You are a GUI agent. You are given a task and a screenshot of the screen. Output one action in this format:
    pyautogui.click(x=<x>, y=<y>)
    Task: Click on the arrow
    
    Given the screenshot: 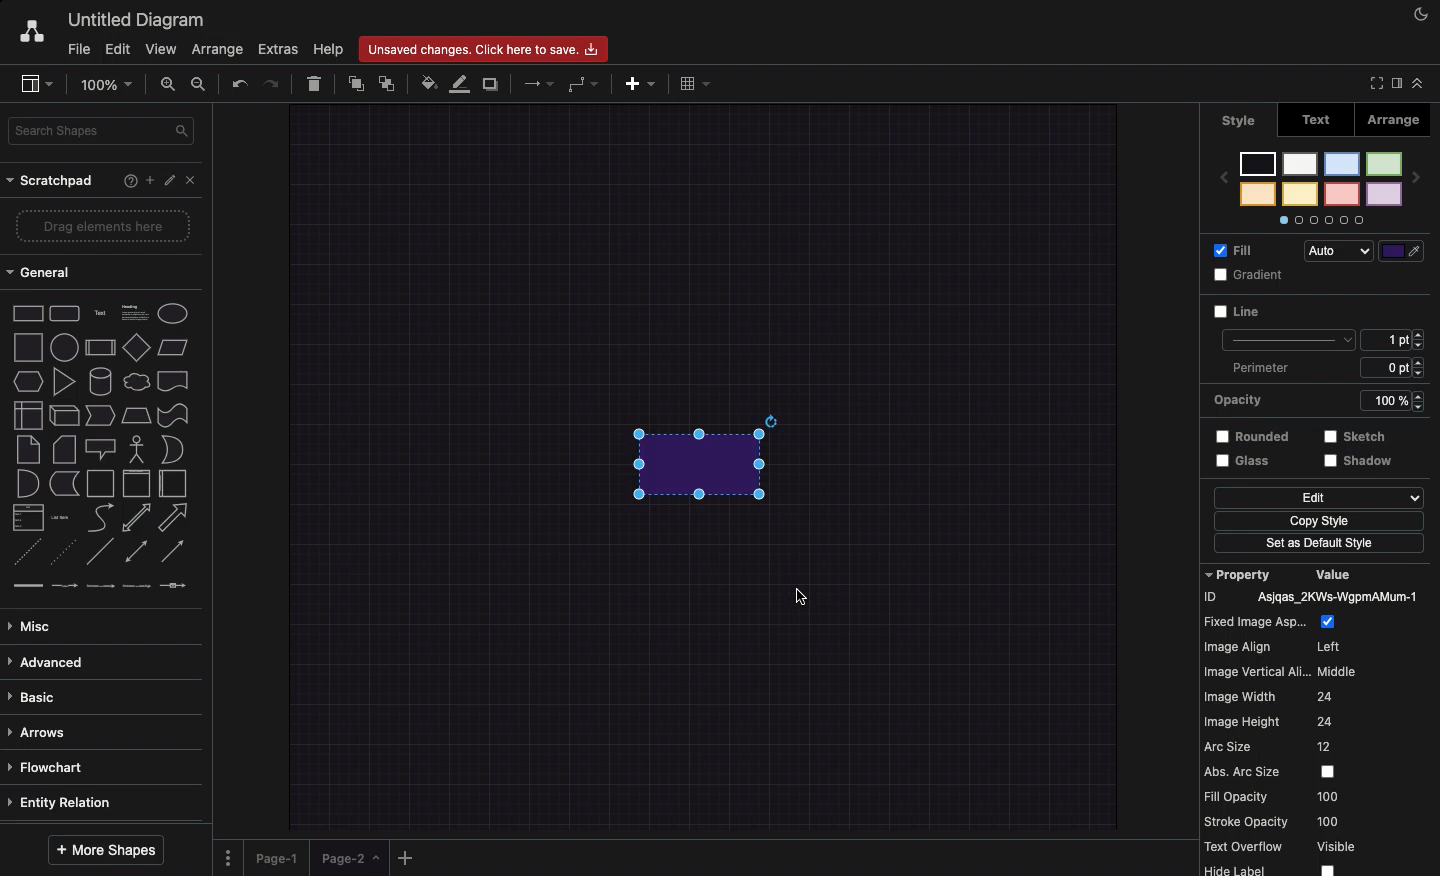 What is the action you would take?
    pyautogui.click(x=177, y=517)
    